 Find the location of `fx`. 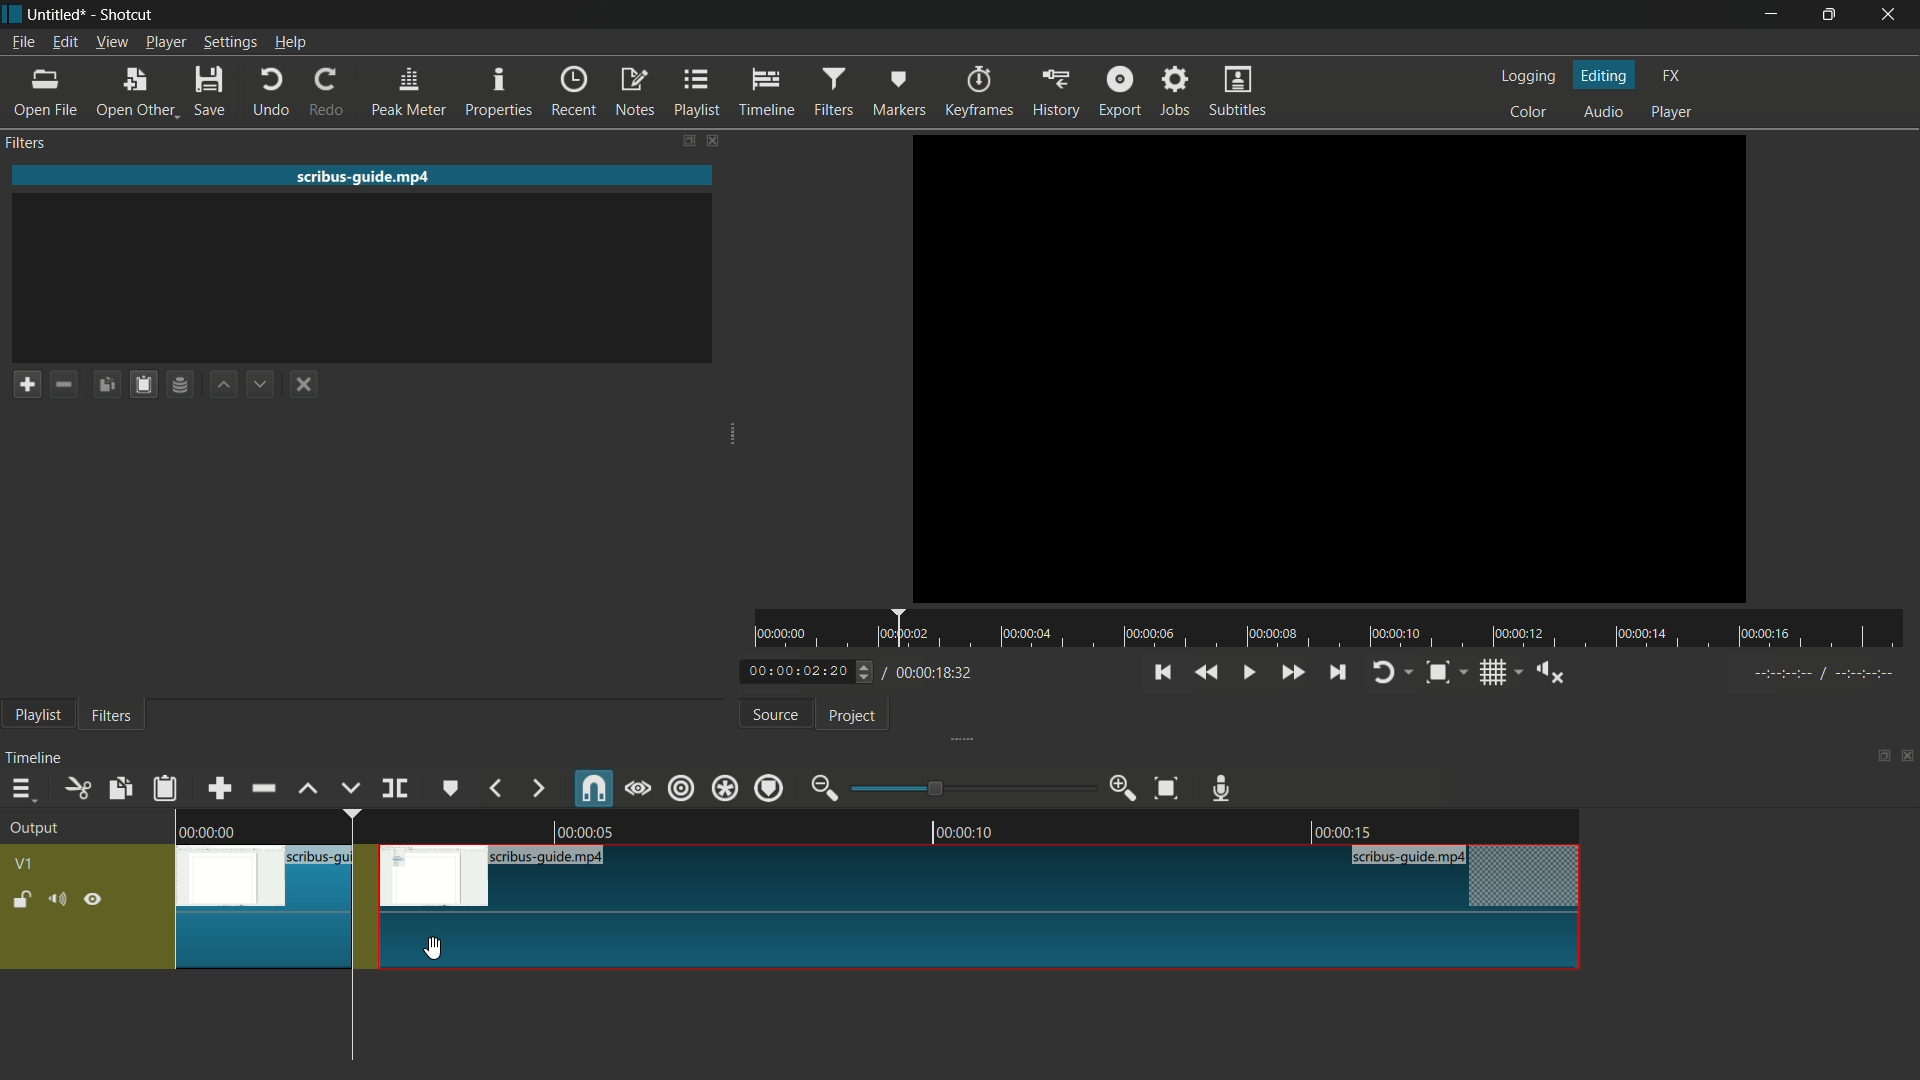

fx is located at coordinates (1671, 73).